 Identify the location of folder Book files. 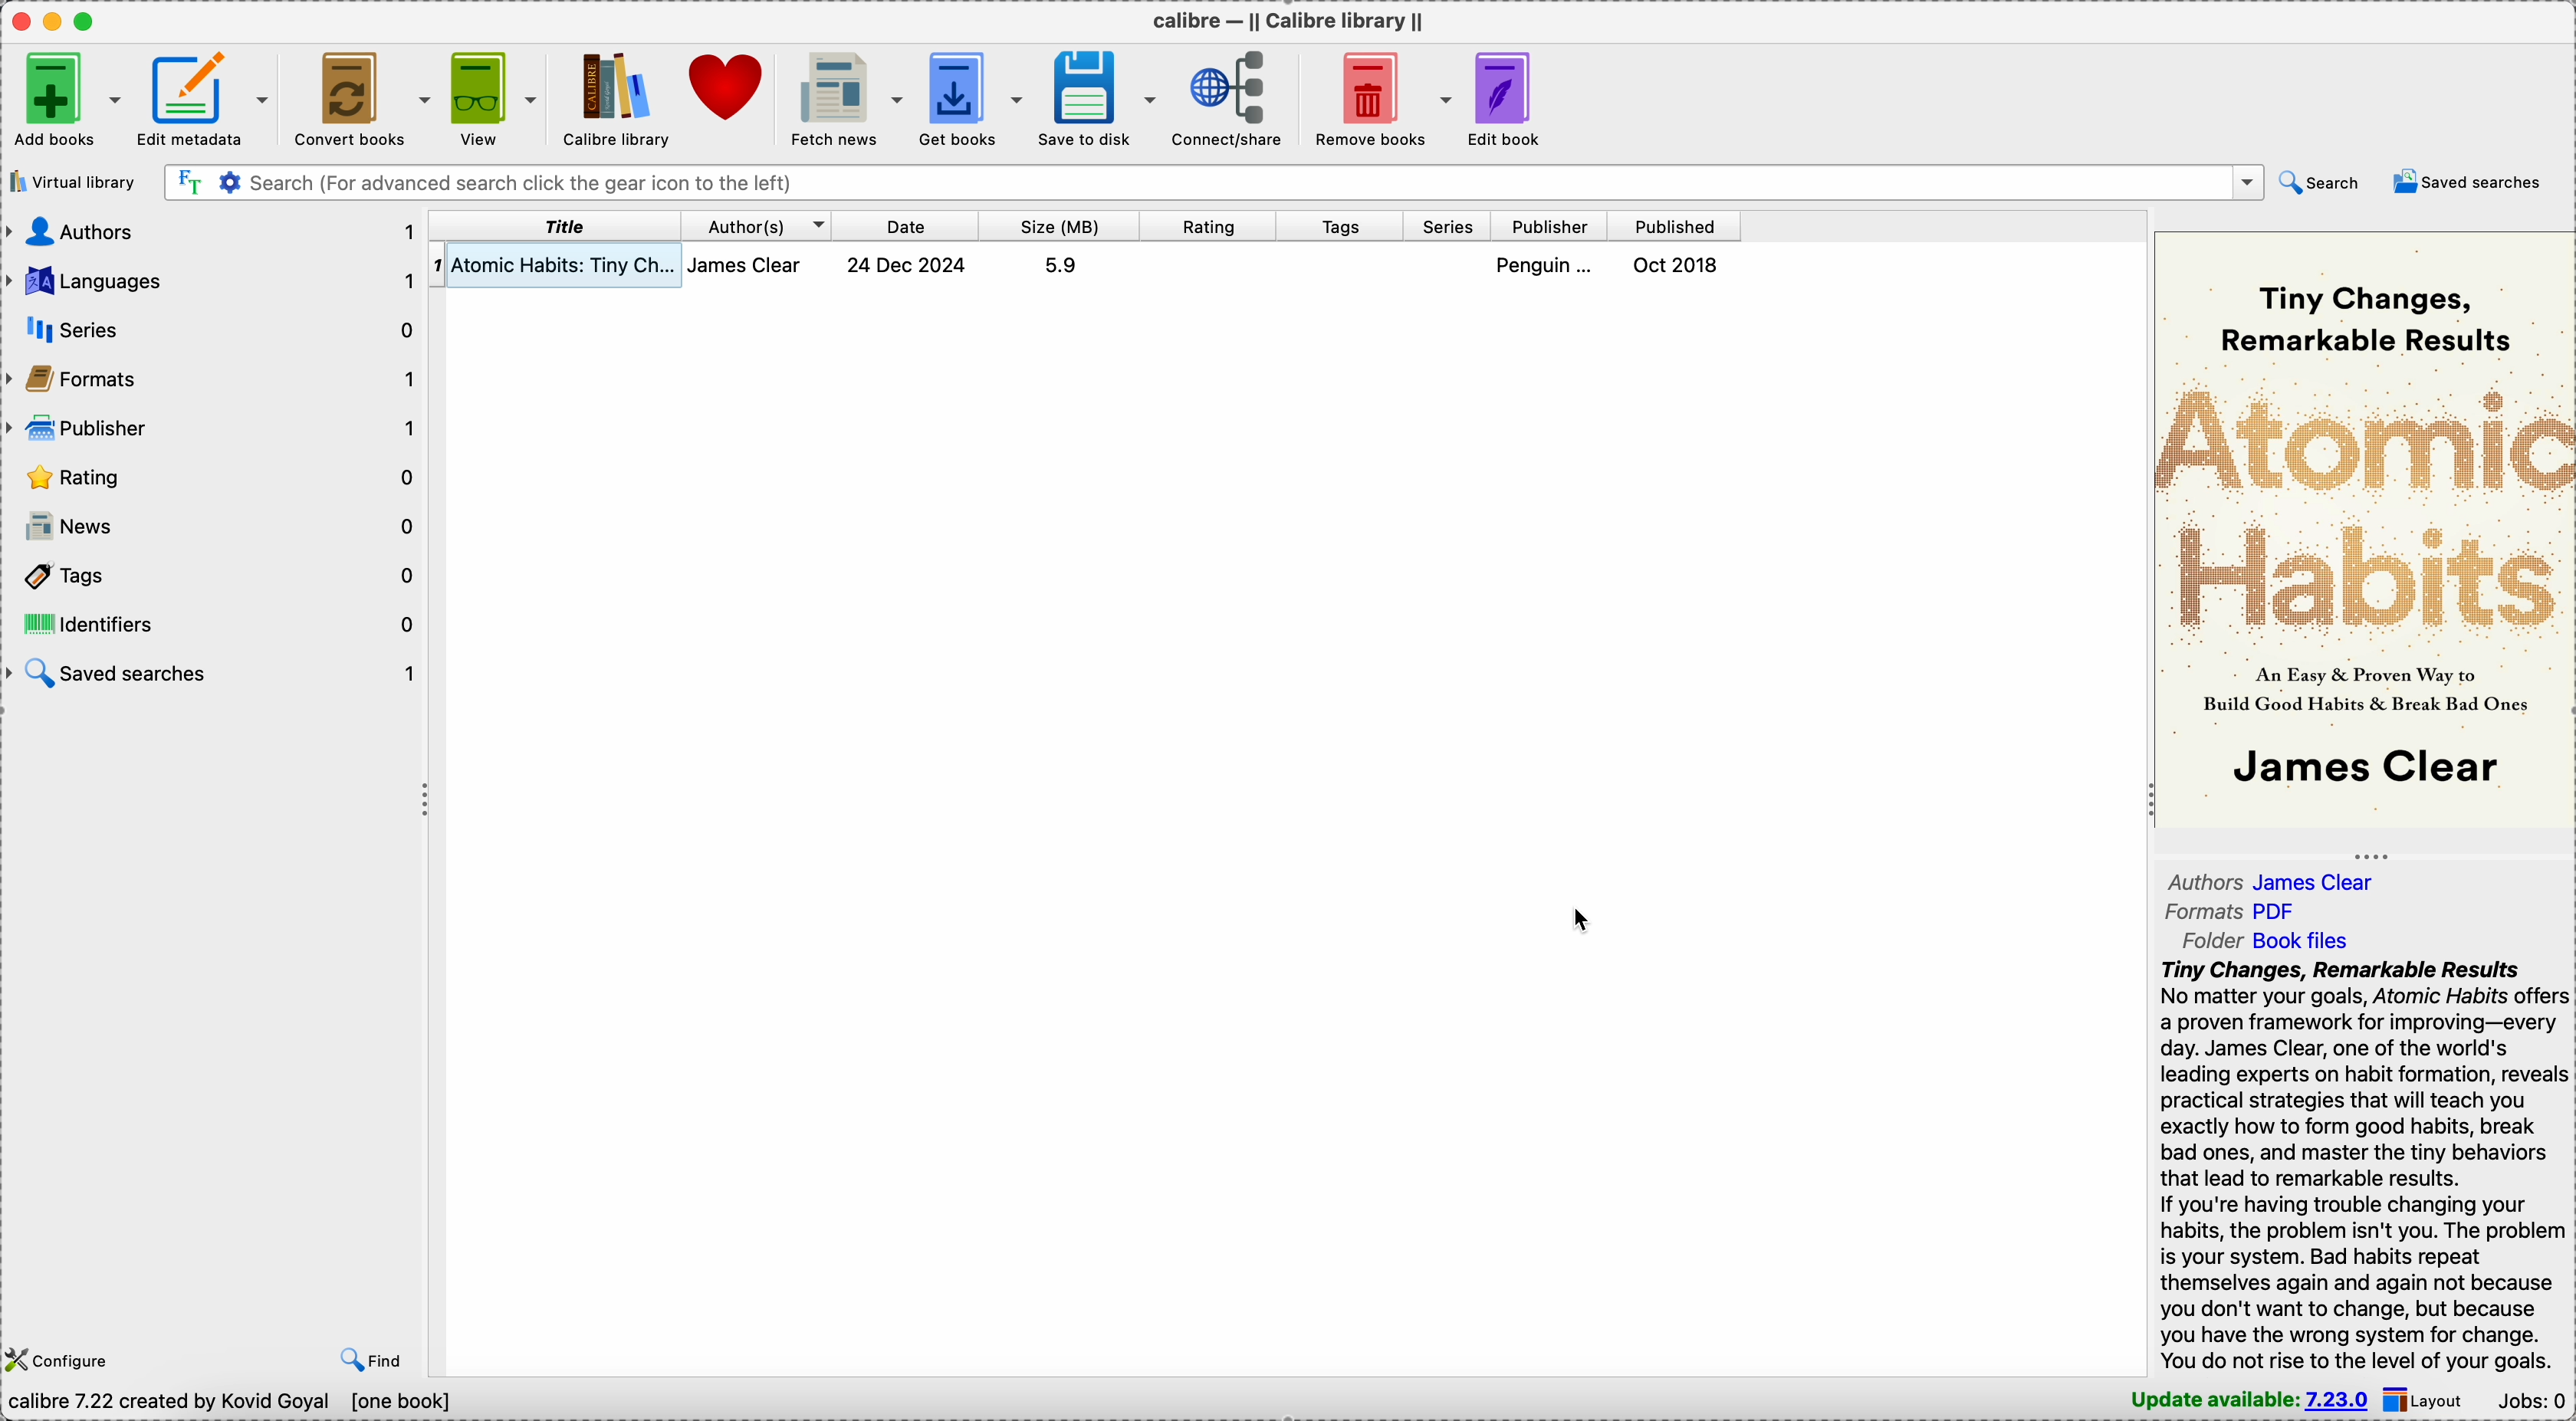
(2264, 941).